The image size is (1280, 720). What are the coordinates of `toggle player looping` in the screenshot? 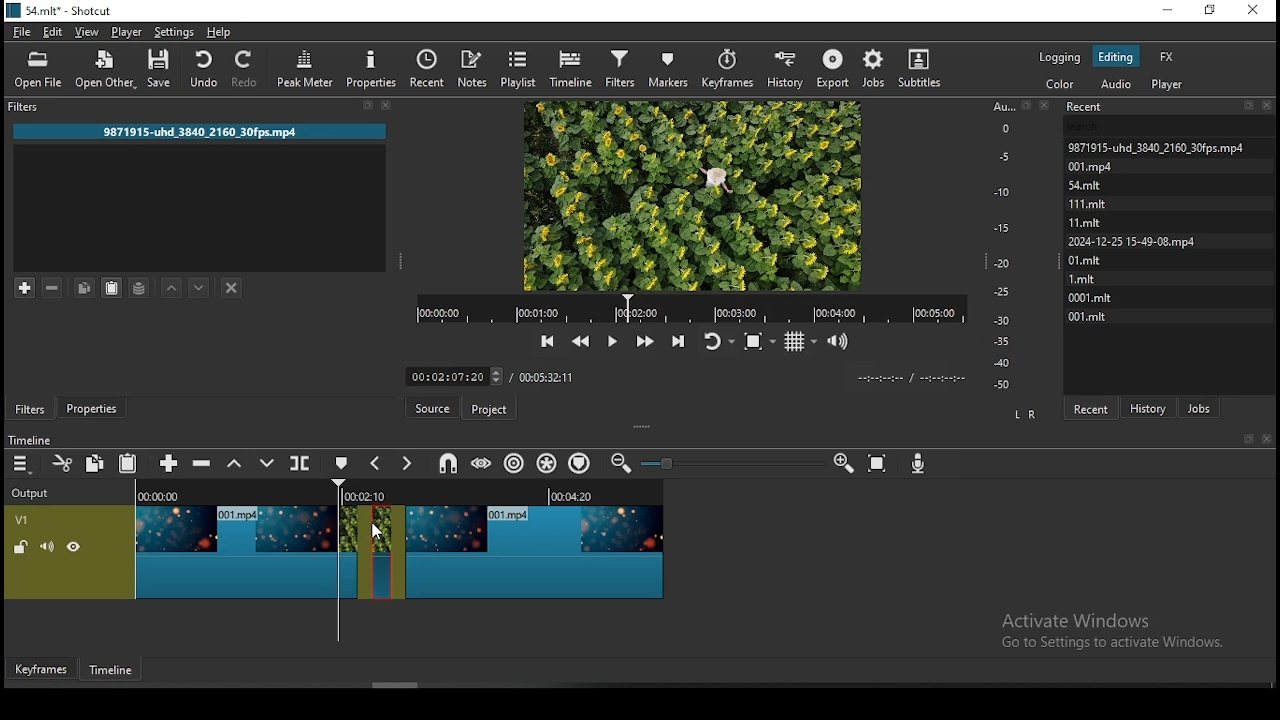 It's located at (717, 339).